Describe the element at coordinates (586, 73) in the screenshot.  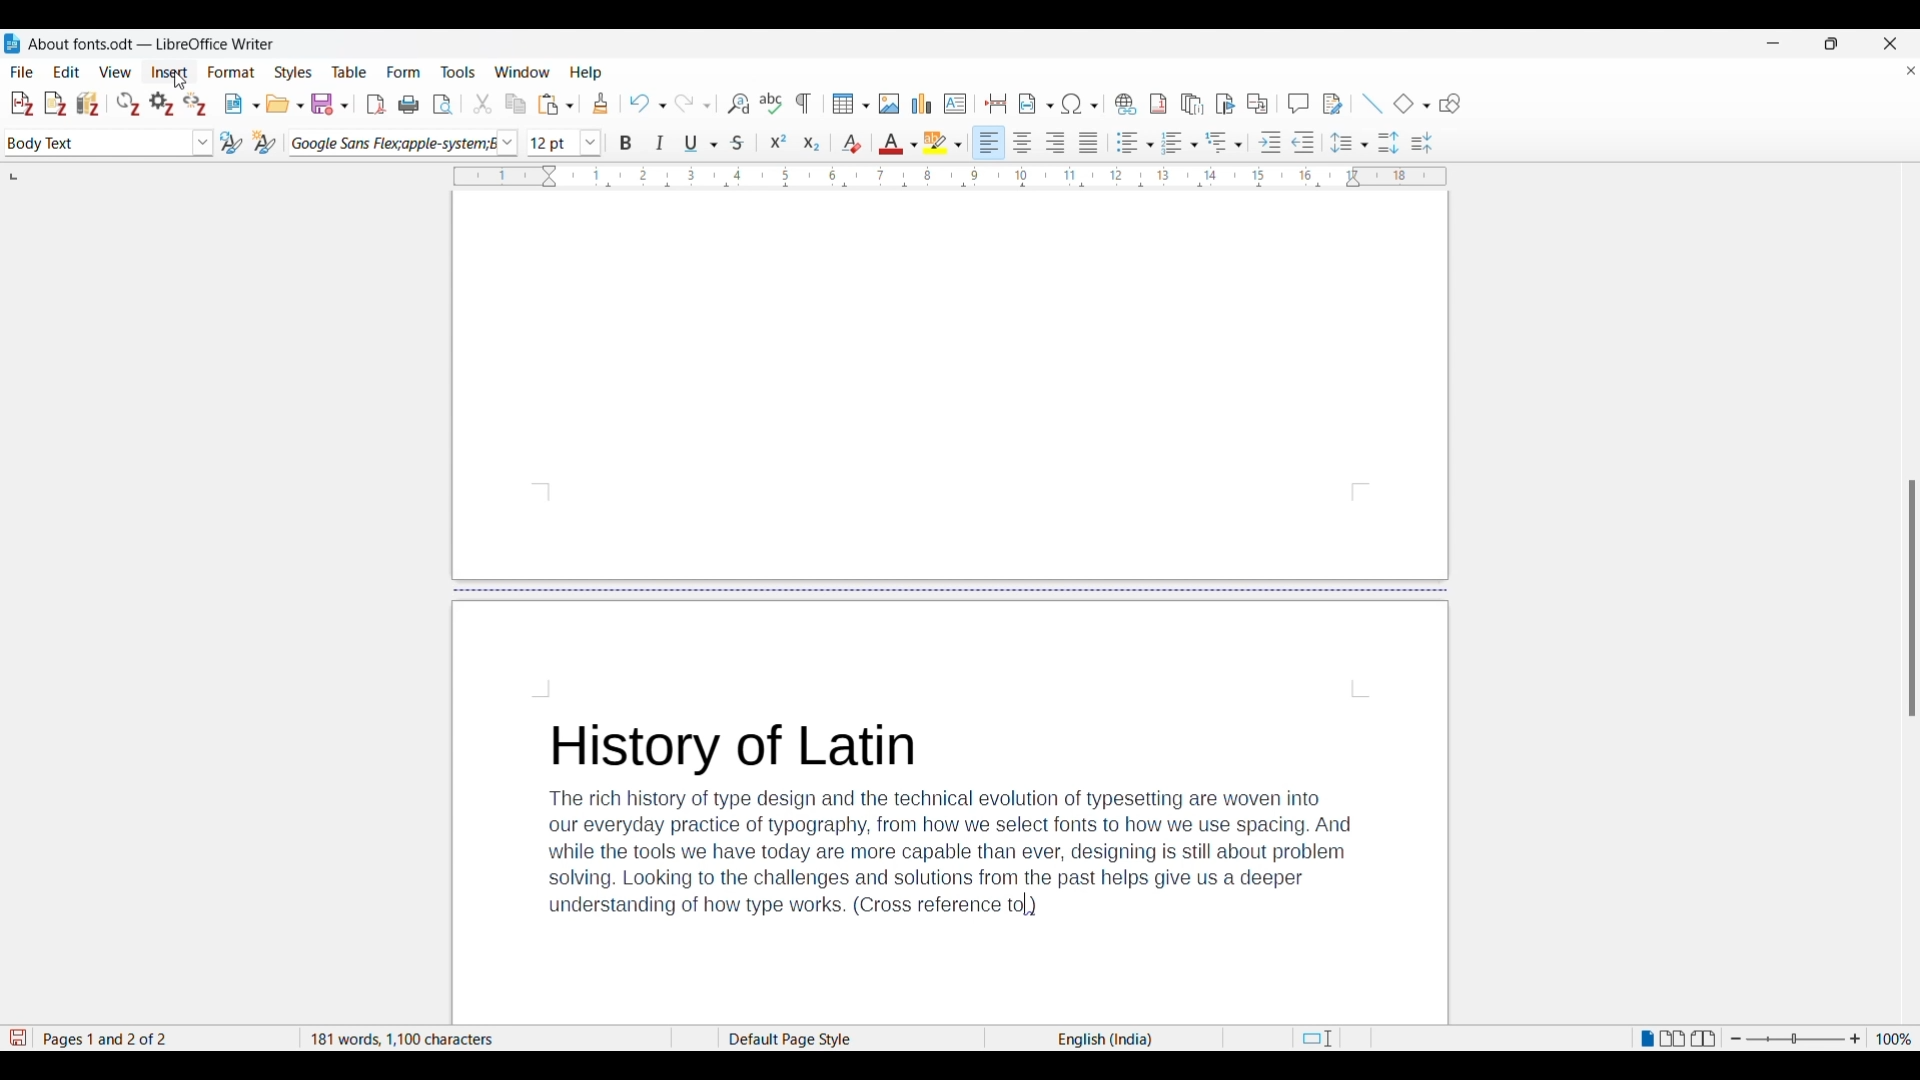
I see `Help menu` at that location.